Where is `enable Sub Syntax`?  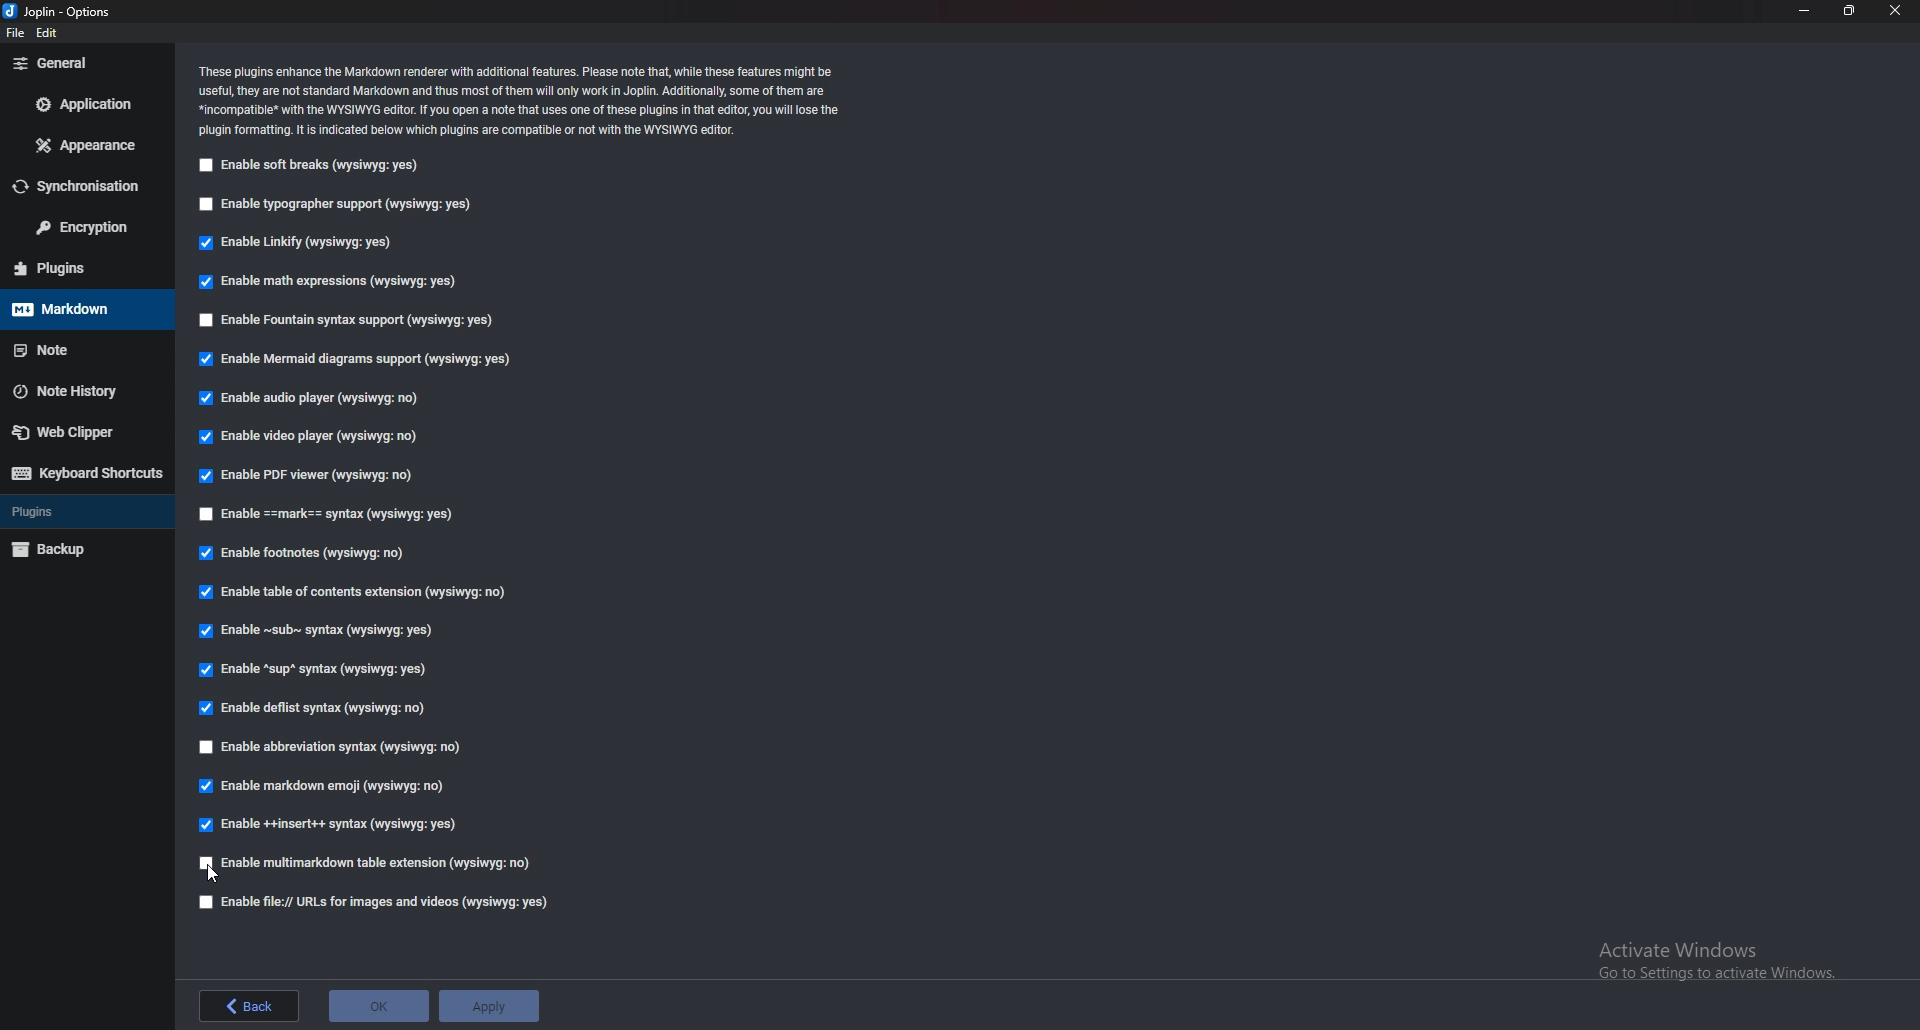
enable Sub Syntax is located at coordinates (327, 632).